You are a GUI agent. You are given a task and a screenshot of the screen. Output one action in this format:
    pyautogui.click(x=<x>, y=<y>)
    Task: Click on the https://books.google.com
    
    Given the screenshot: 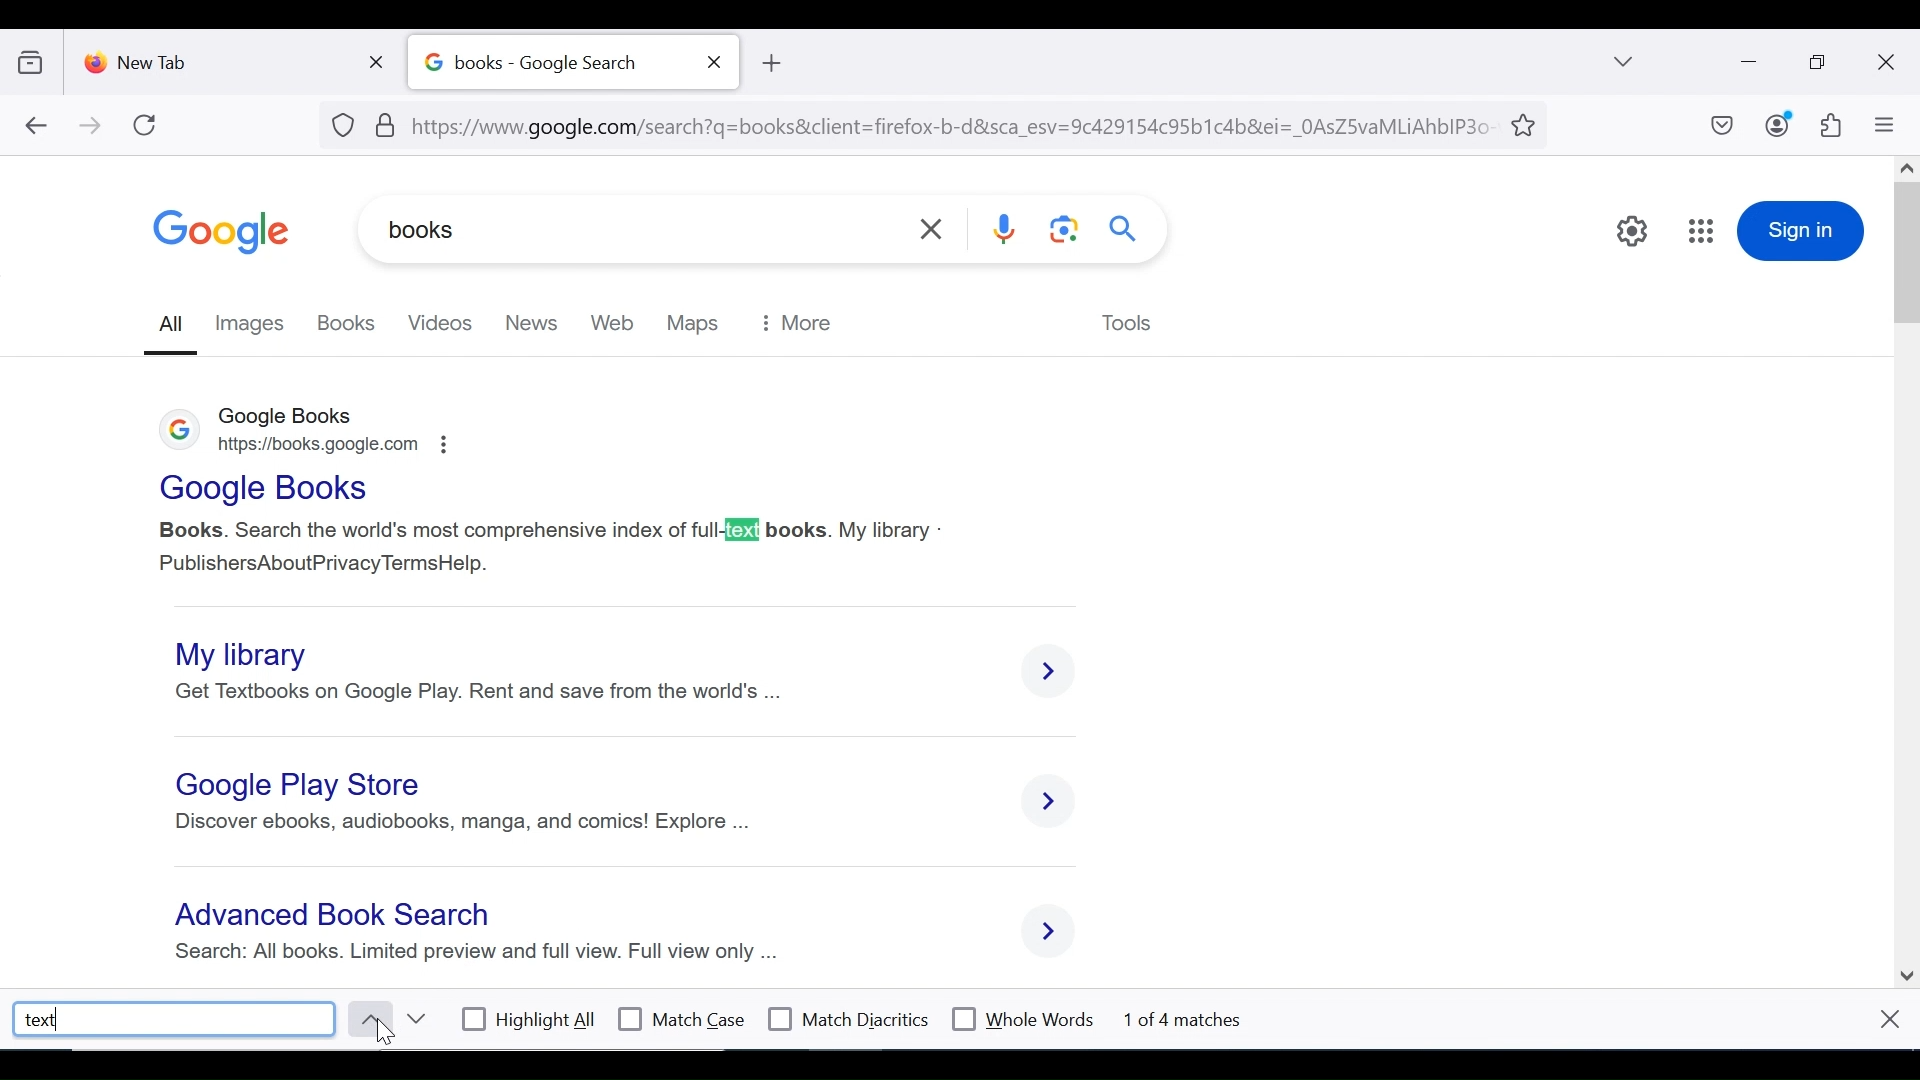 What is the action you would take?
    pyautogui.click(x=336, y=444)
    